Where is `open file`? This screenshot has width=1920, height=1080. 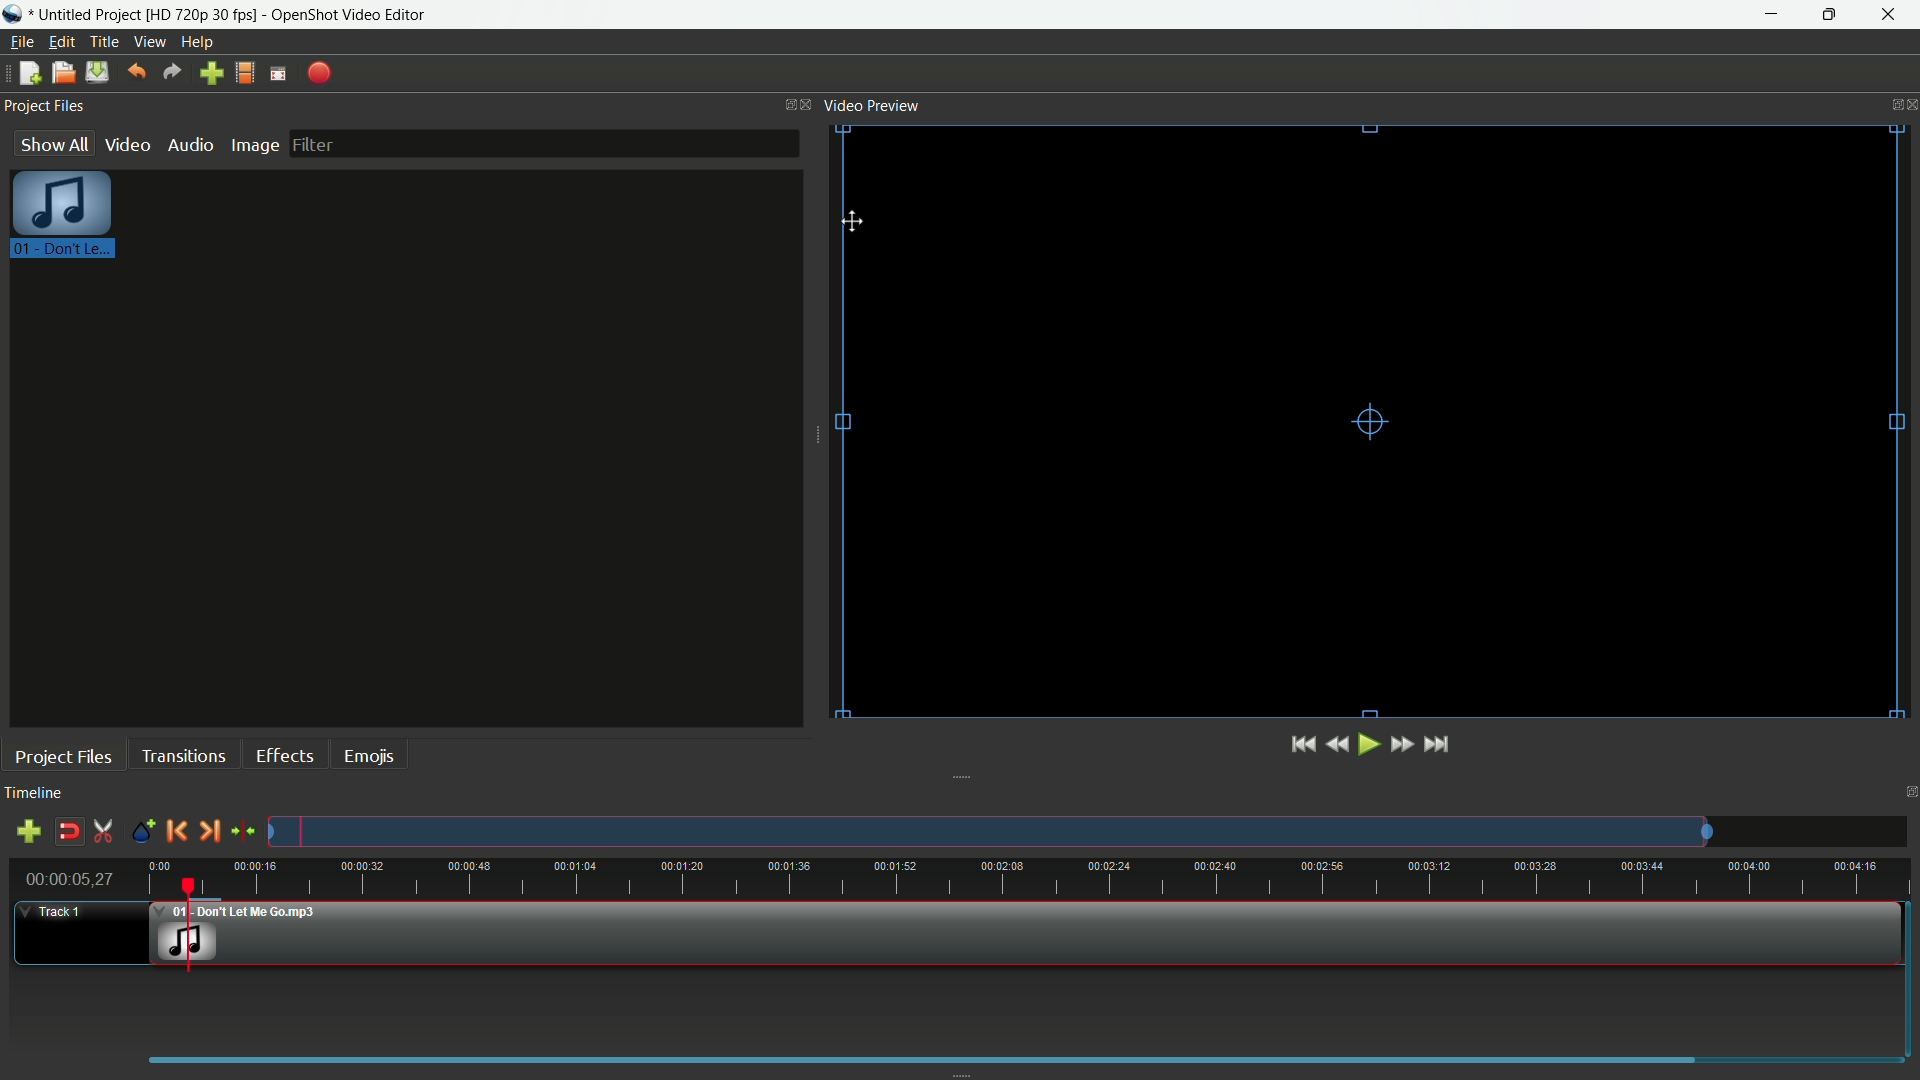
open file is located at coordinates (63, 73).